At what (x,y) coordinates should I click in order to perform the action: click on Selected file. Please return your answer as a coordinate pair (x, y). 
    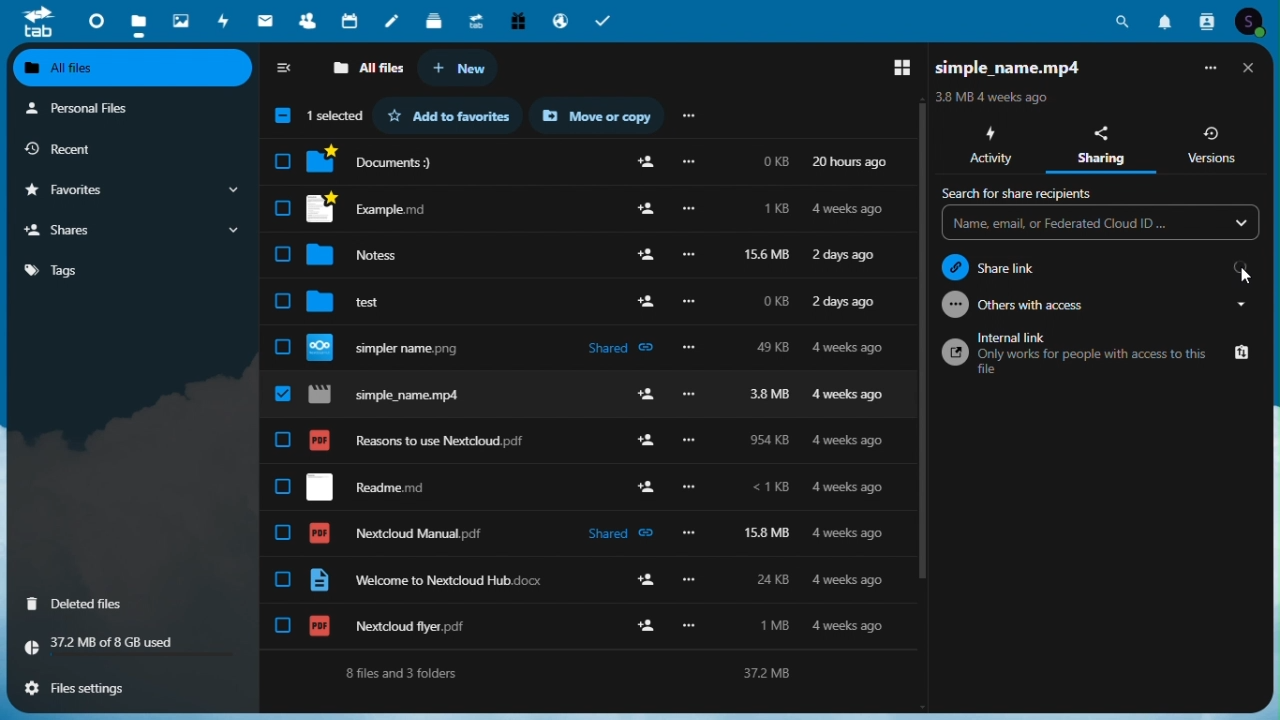
    Looking at the image, I should click on (587, 392).